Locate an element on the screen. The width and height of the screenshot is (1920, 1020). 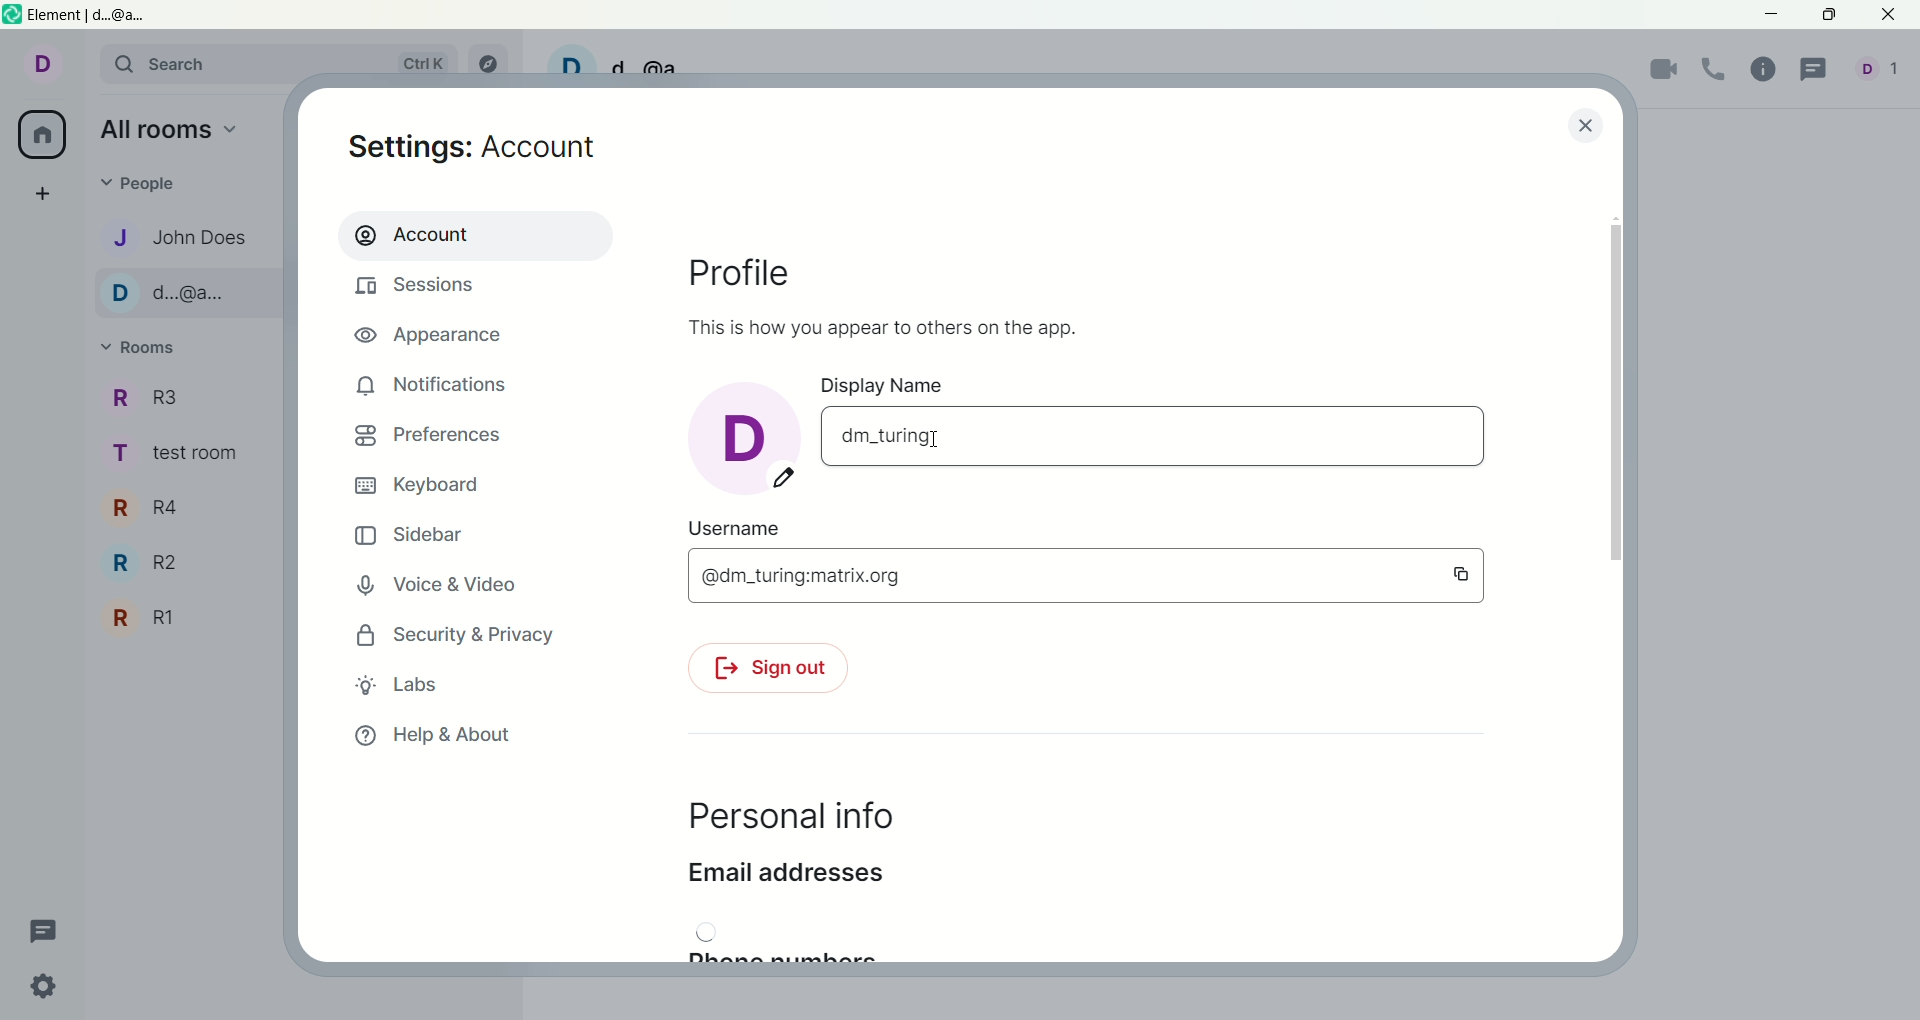
R1 is located at coordinates (146, 618).